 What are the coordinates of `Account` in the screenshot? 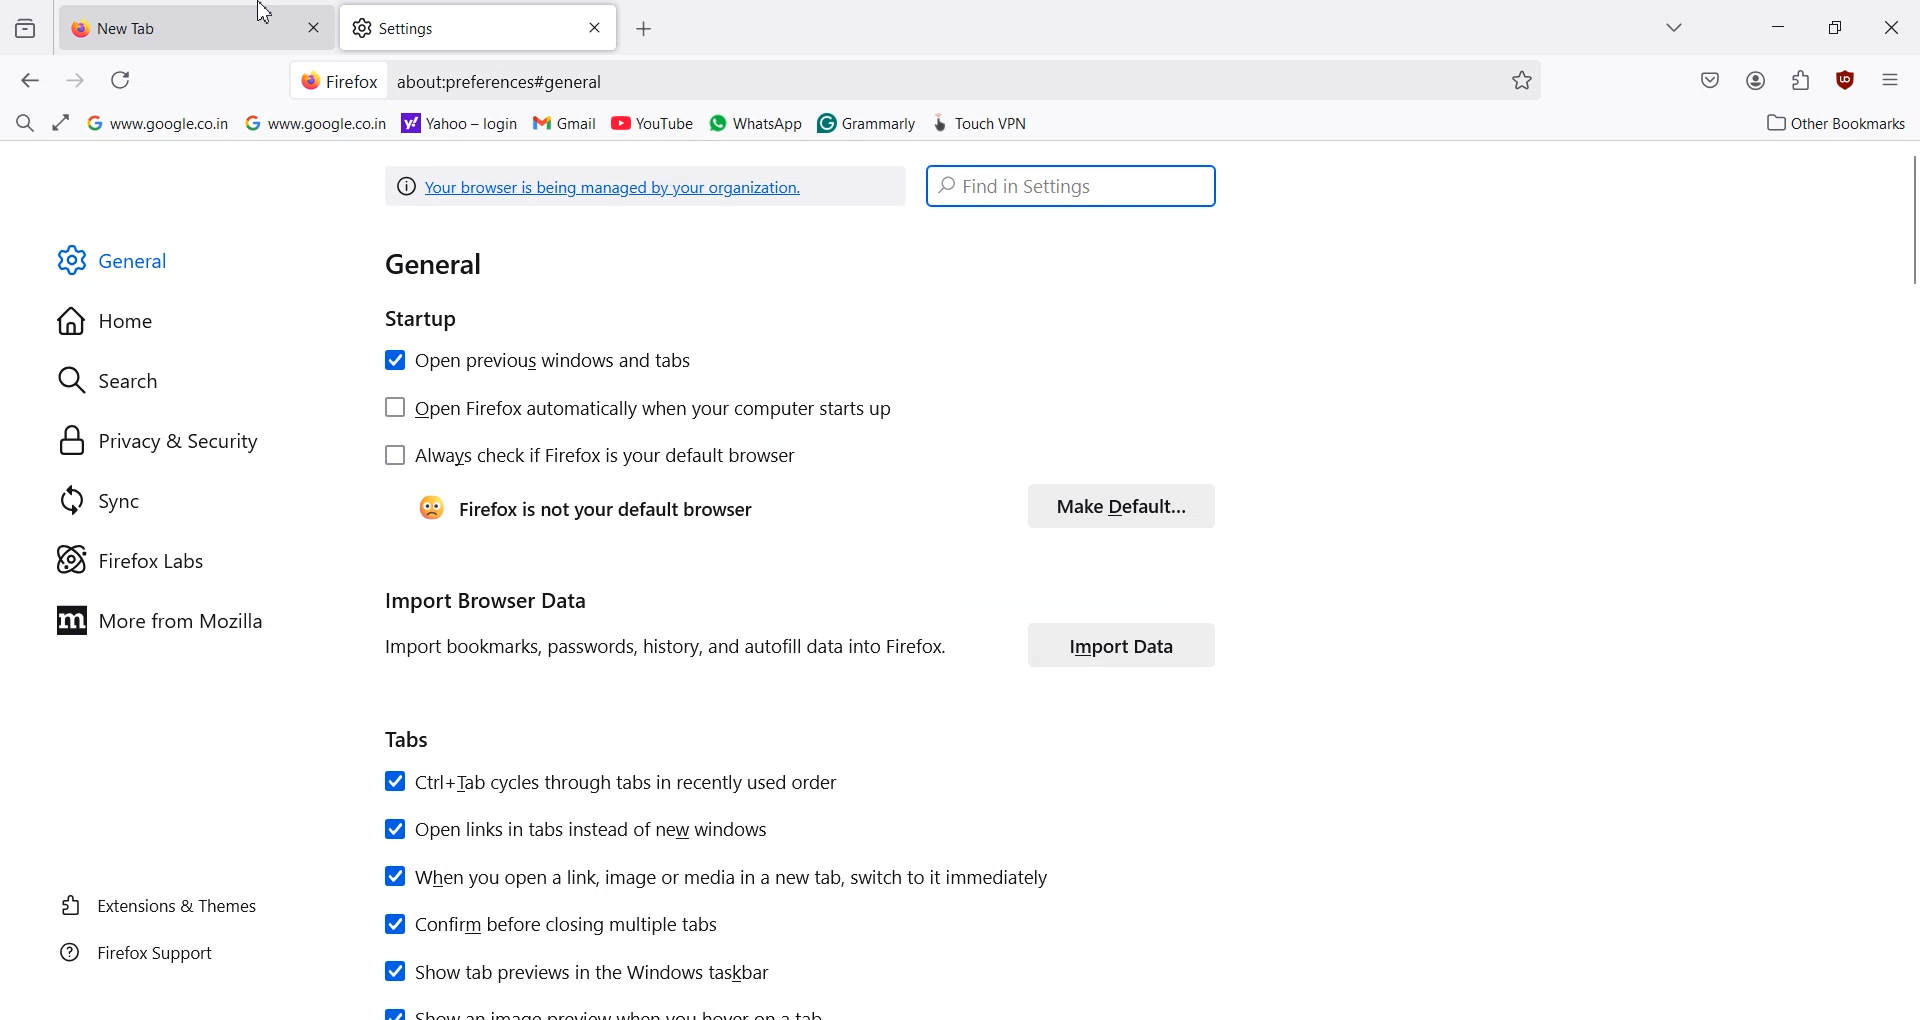 It's located at (1756, 81).